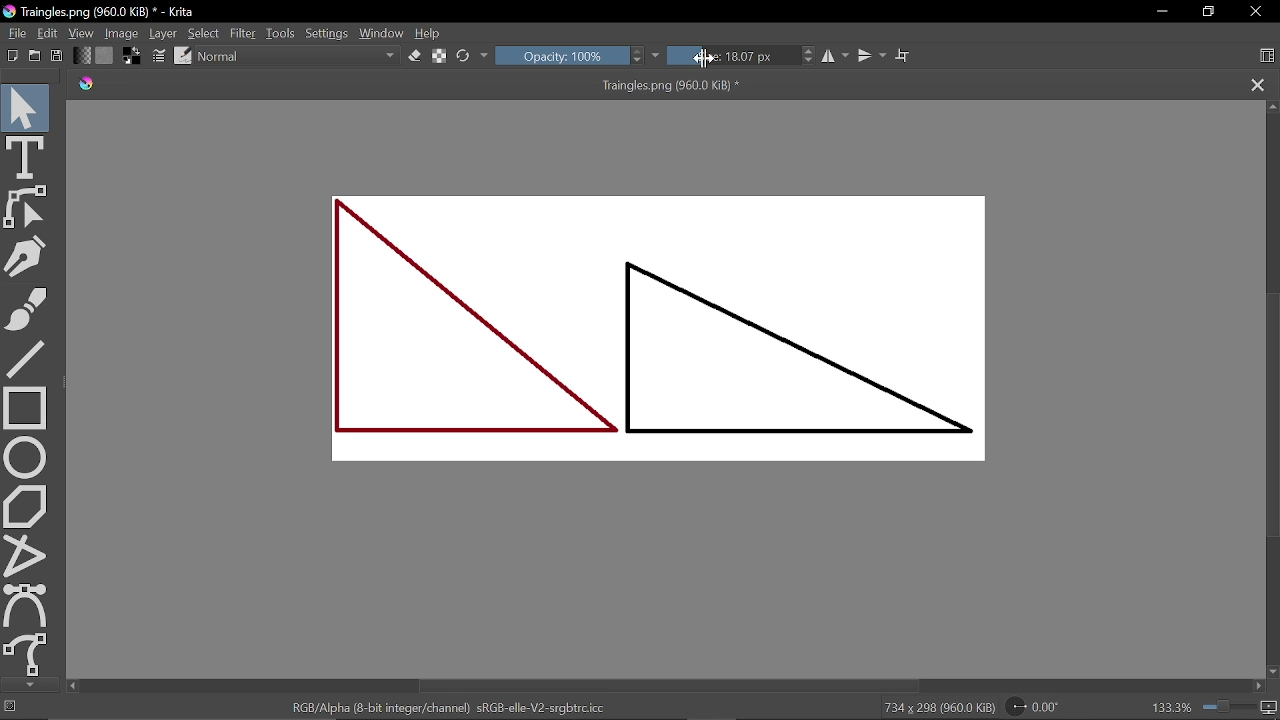 The image size is (1280, 720). Describe the element at coordinates (25, 157) in the screenshot. I see `Text tool` at that location.